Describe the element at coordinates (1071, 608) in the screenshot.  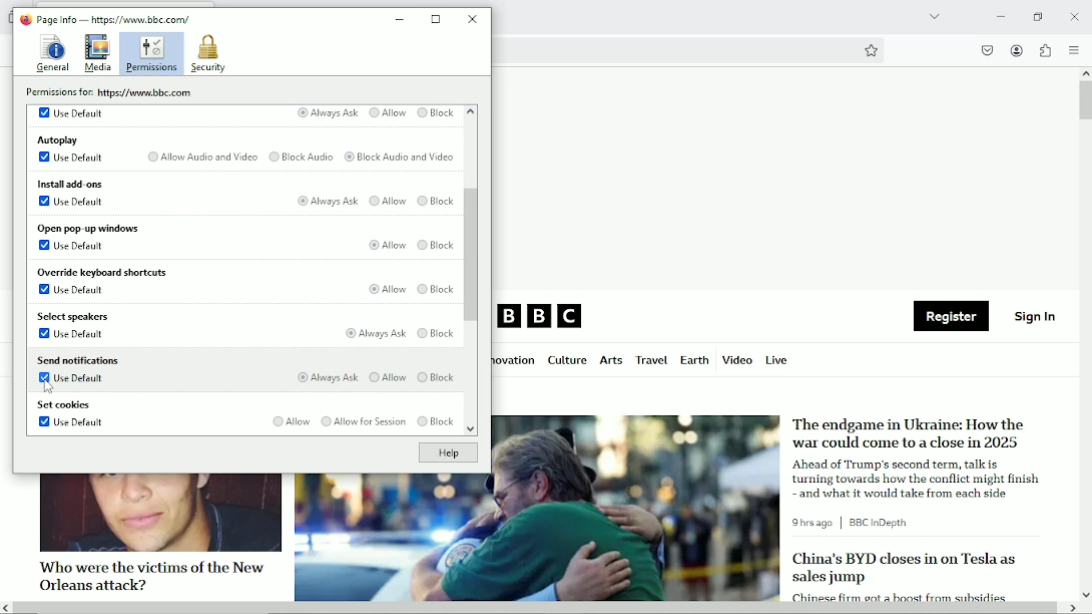
I see `scroll right` at that location.